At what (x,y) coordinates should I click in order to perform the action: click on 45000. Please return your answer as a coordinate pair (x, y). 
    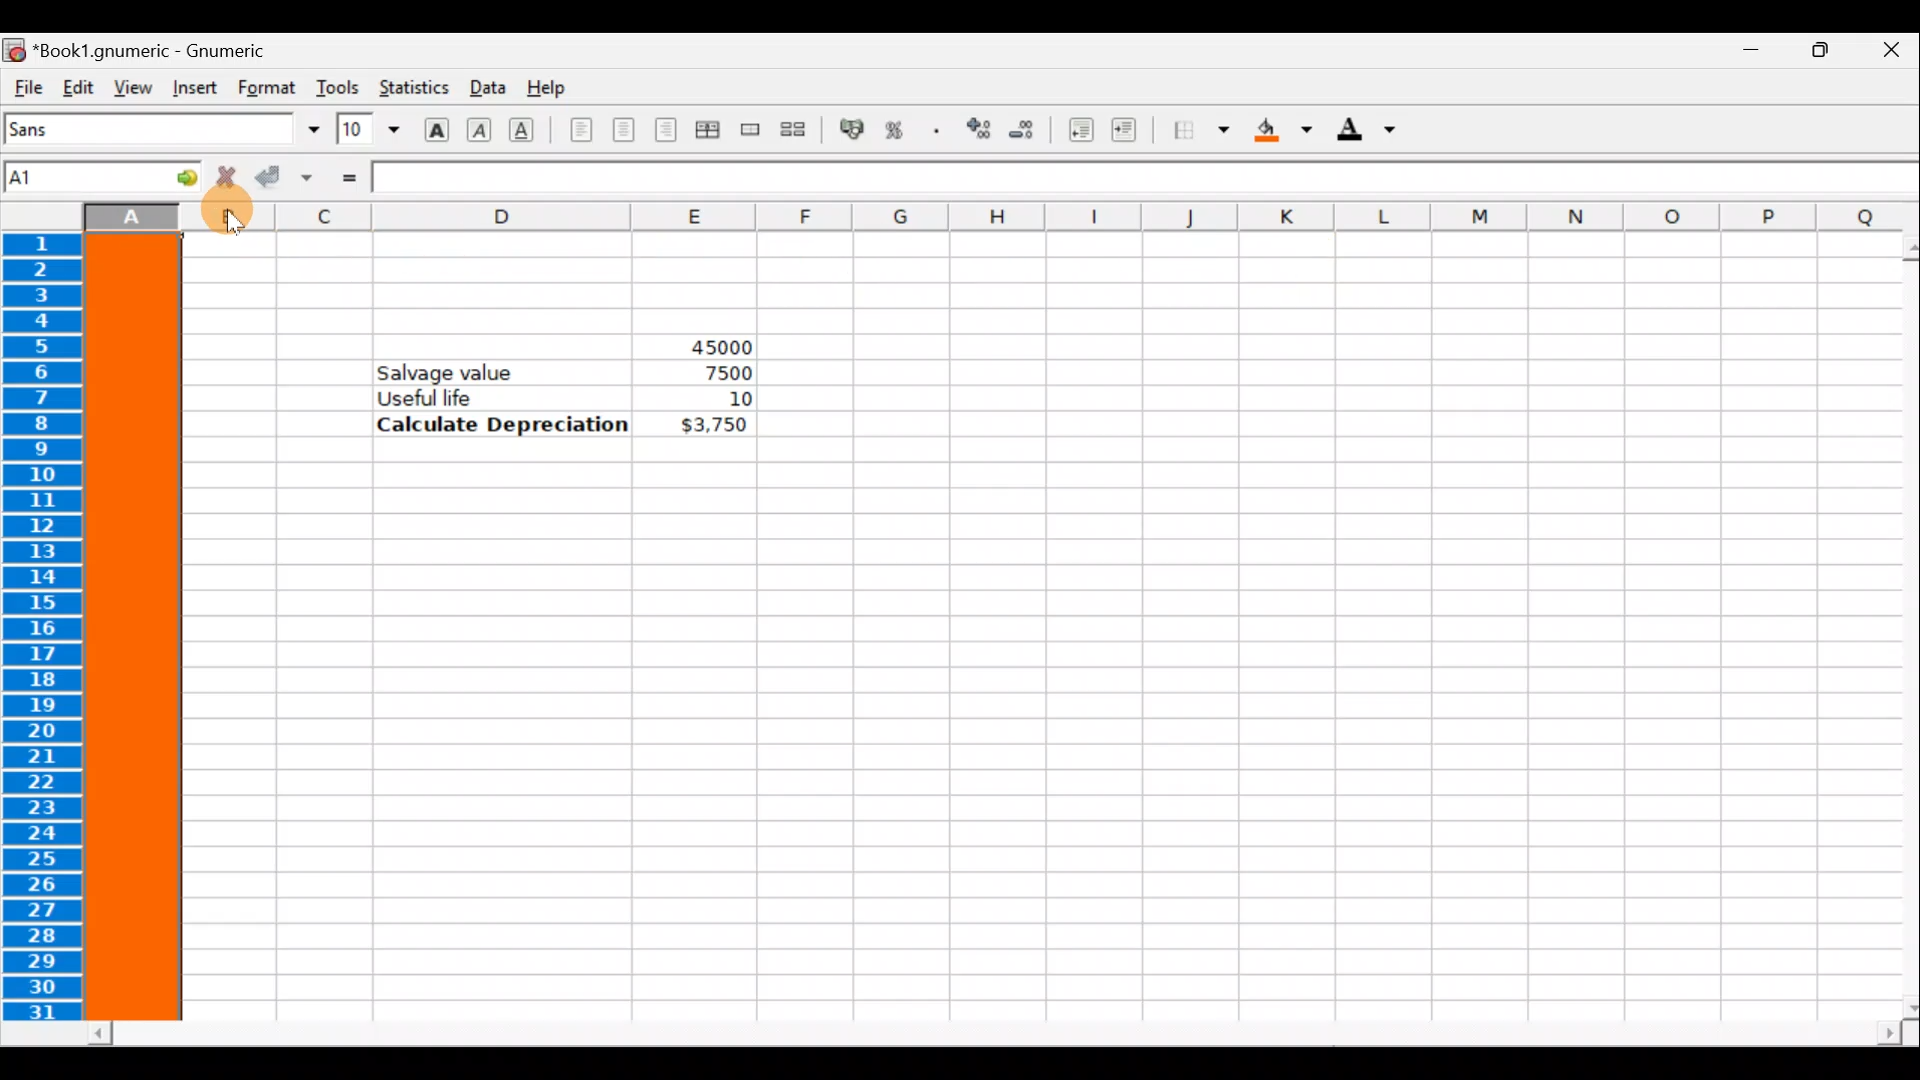
    Looking at the image, I should click on (703, 343).